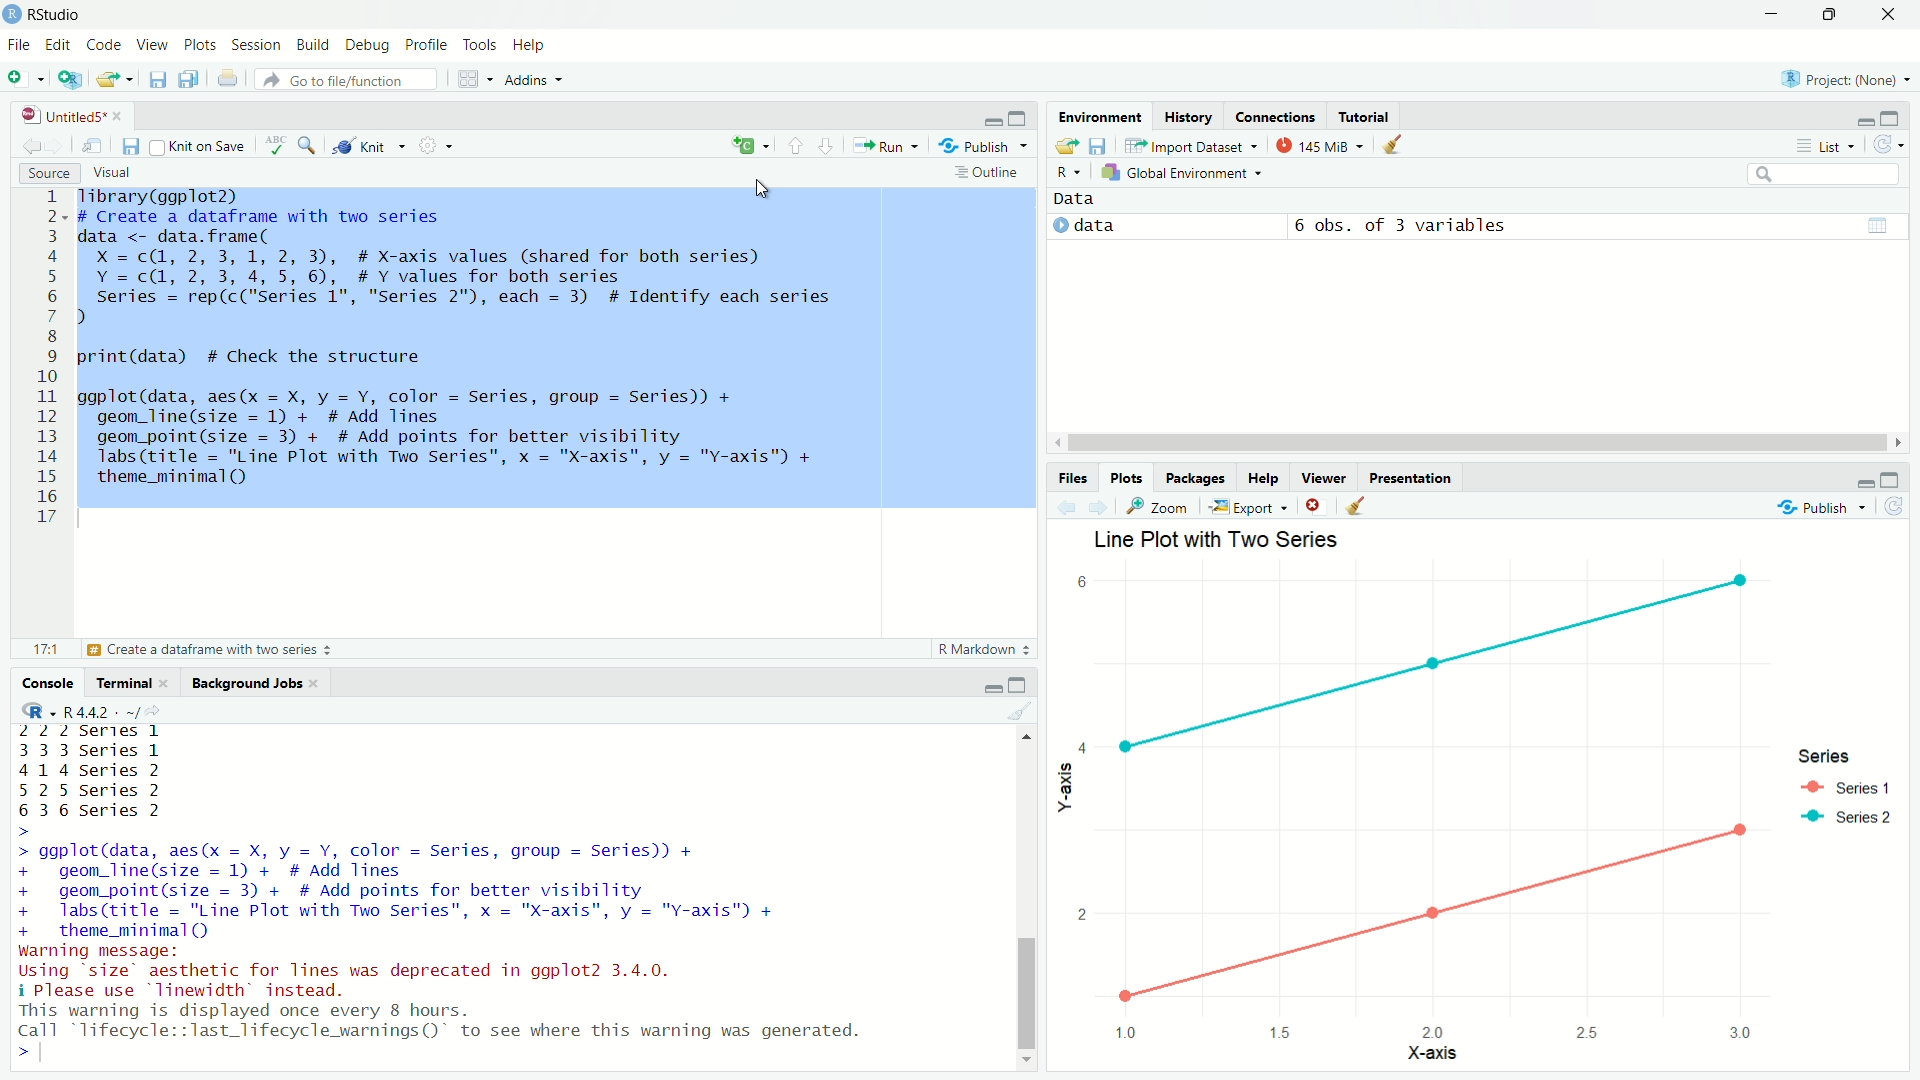  What do you see at coordinates (533, 46) in the screenshot?
I see `Help` at bounding box center [533, 46].